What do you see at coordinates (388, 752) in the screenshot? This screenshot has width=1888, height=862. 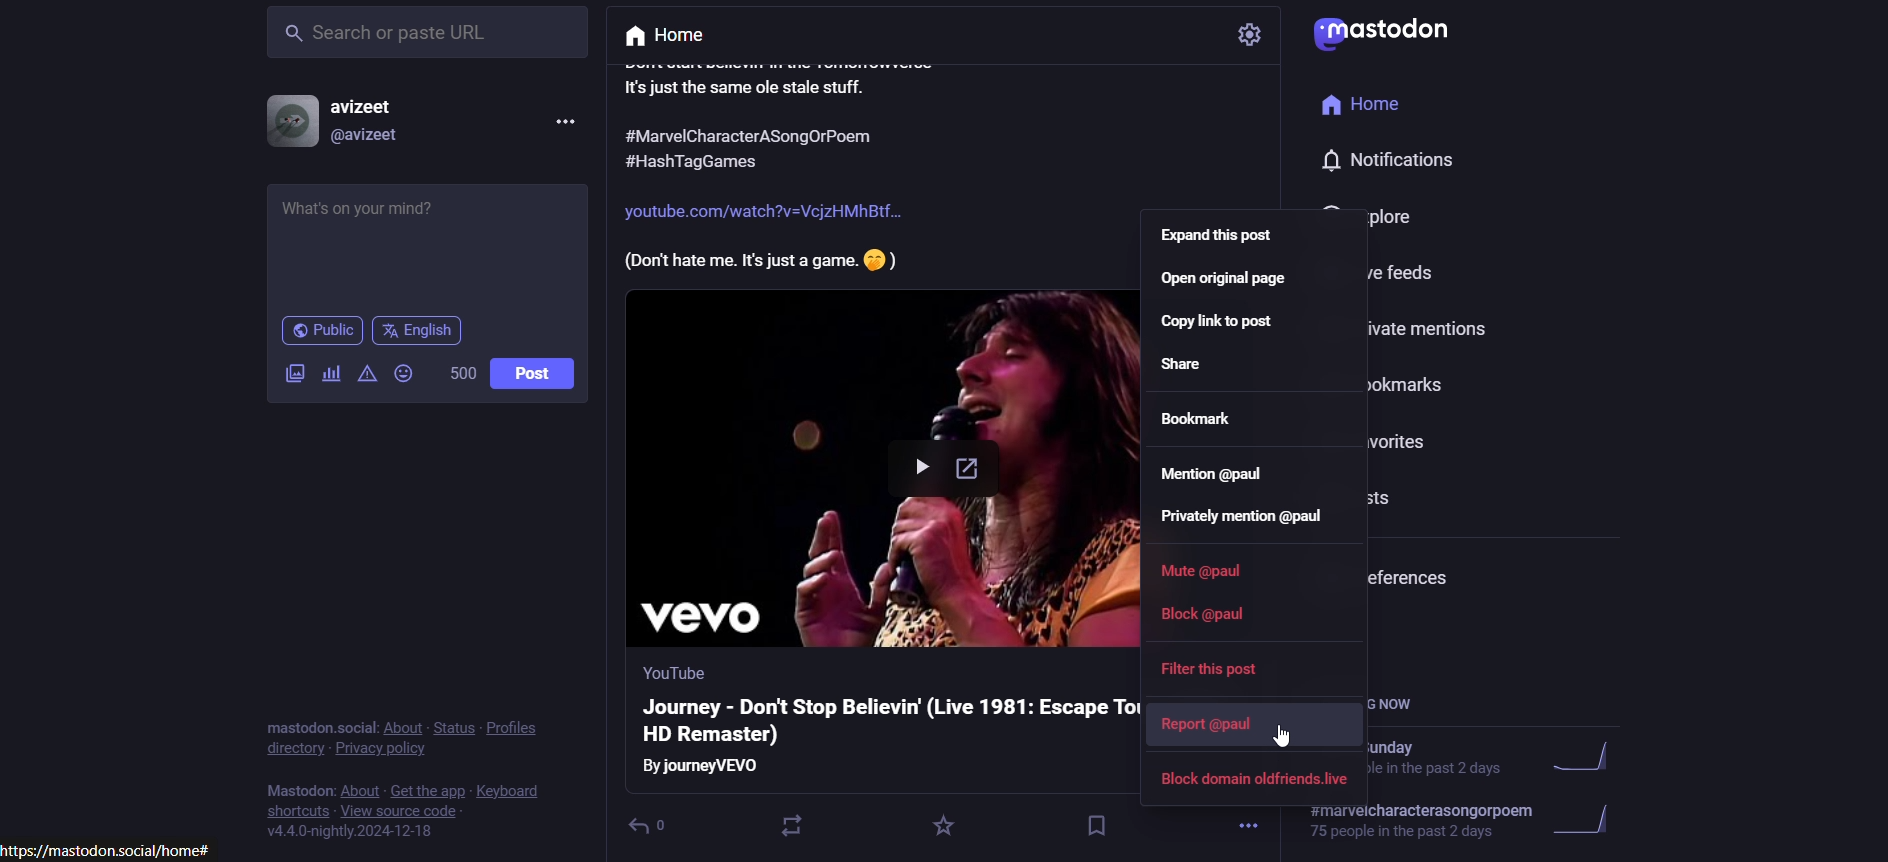 I see `privacy polivy` at bounding box center [388, 752].